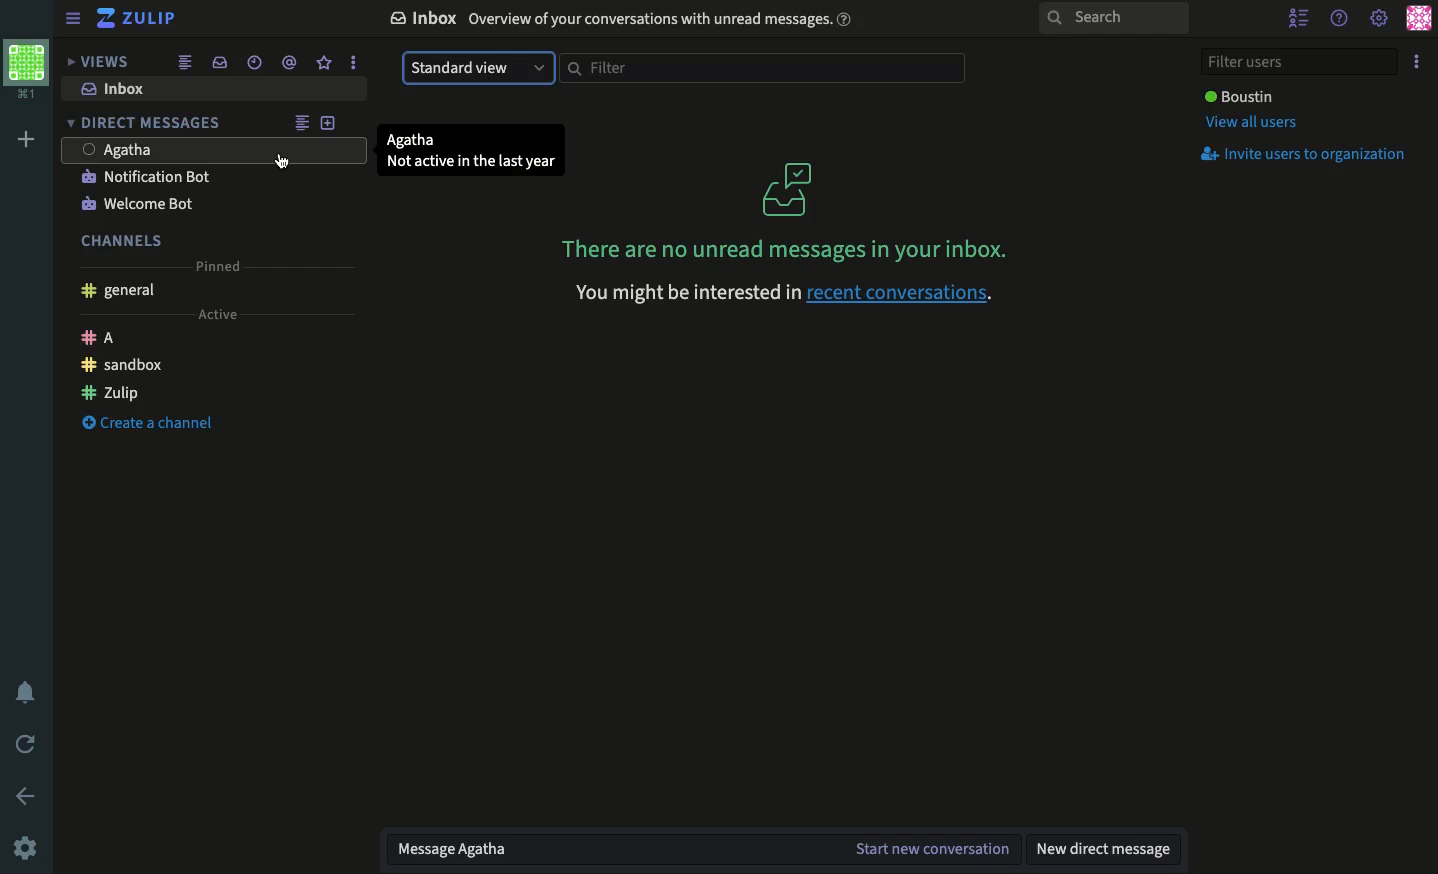 This screenshot has width=1438, height=874. Describe the element at coordinates (98, 61) in the screenshot. I see `Views` at that location.